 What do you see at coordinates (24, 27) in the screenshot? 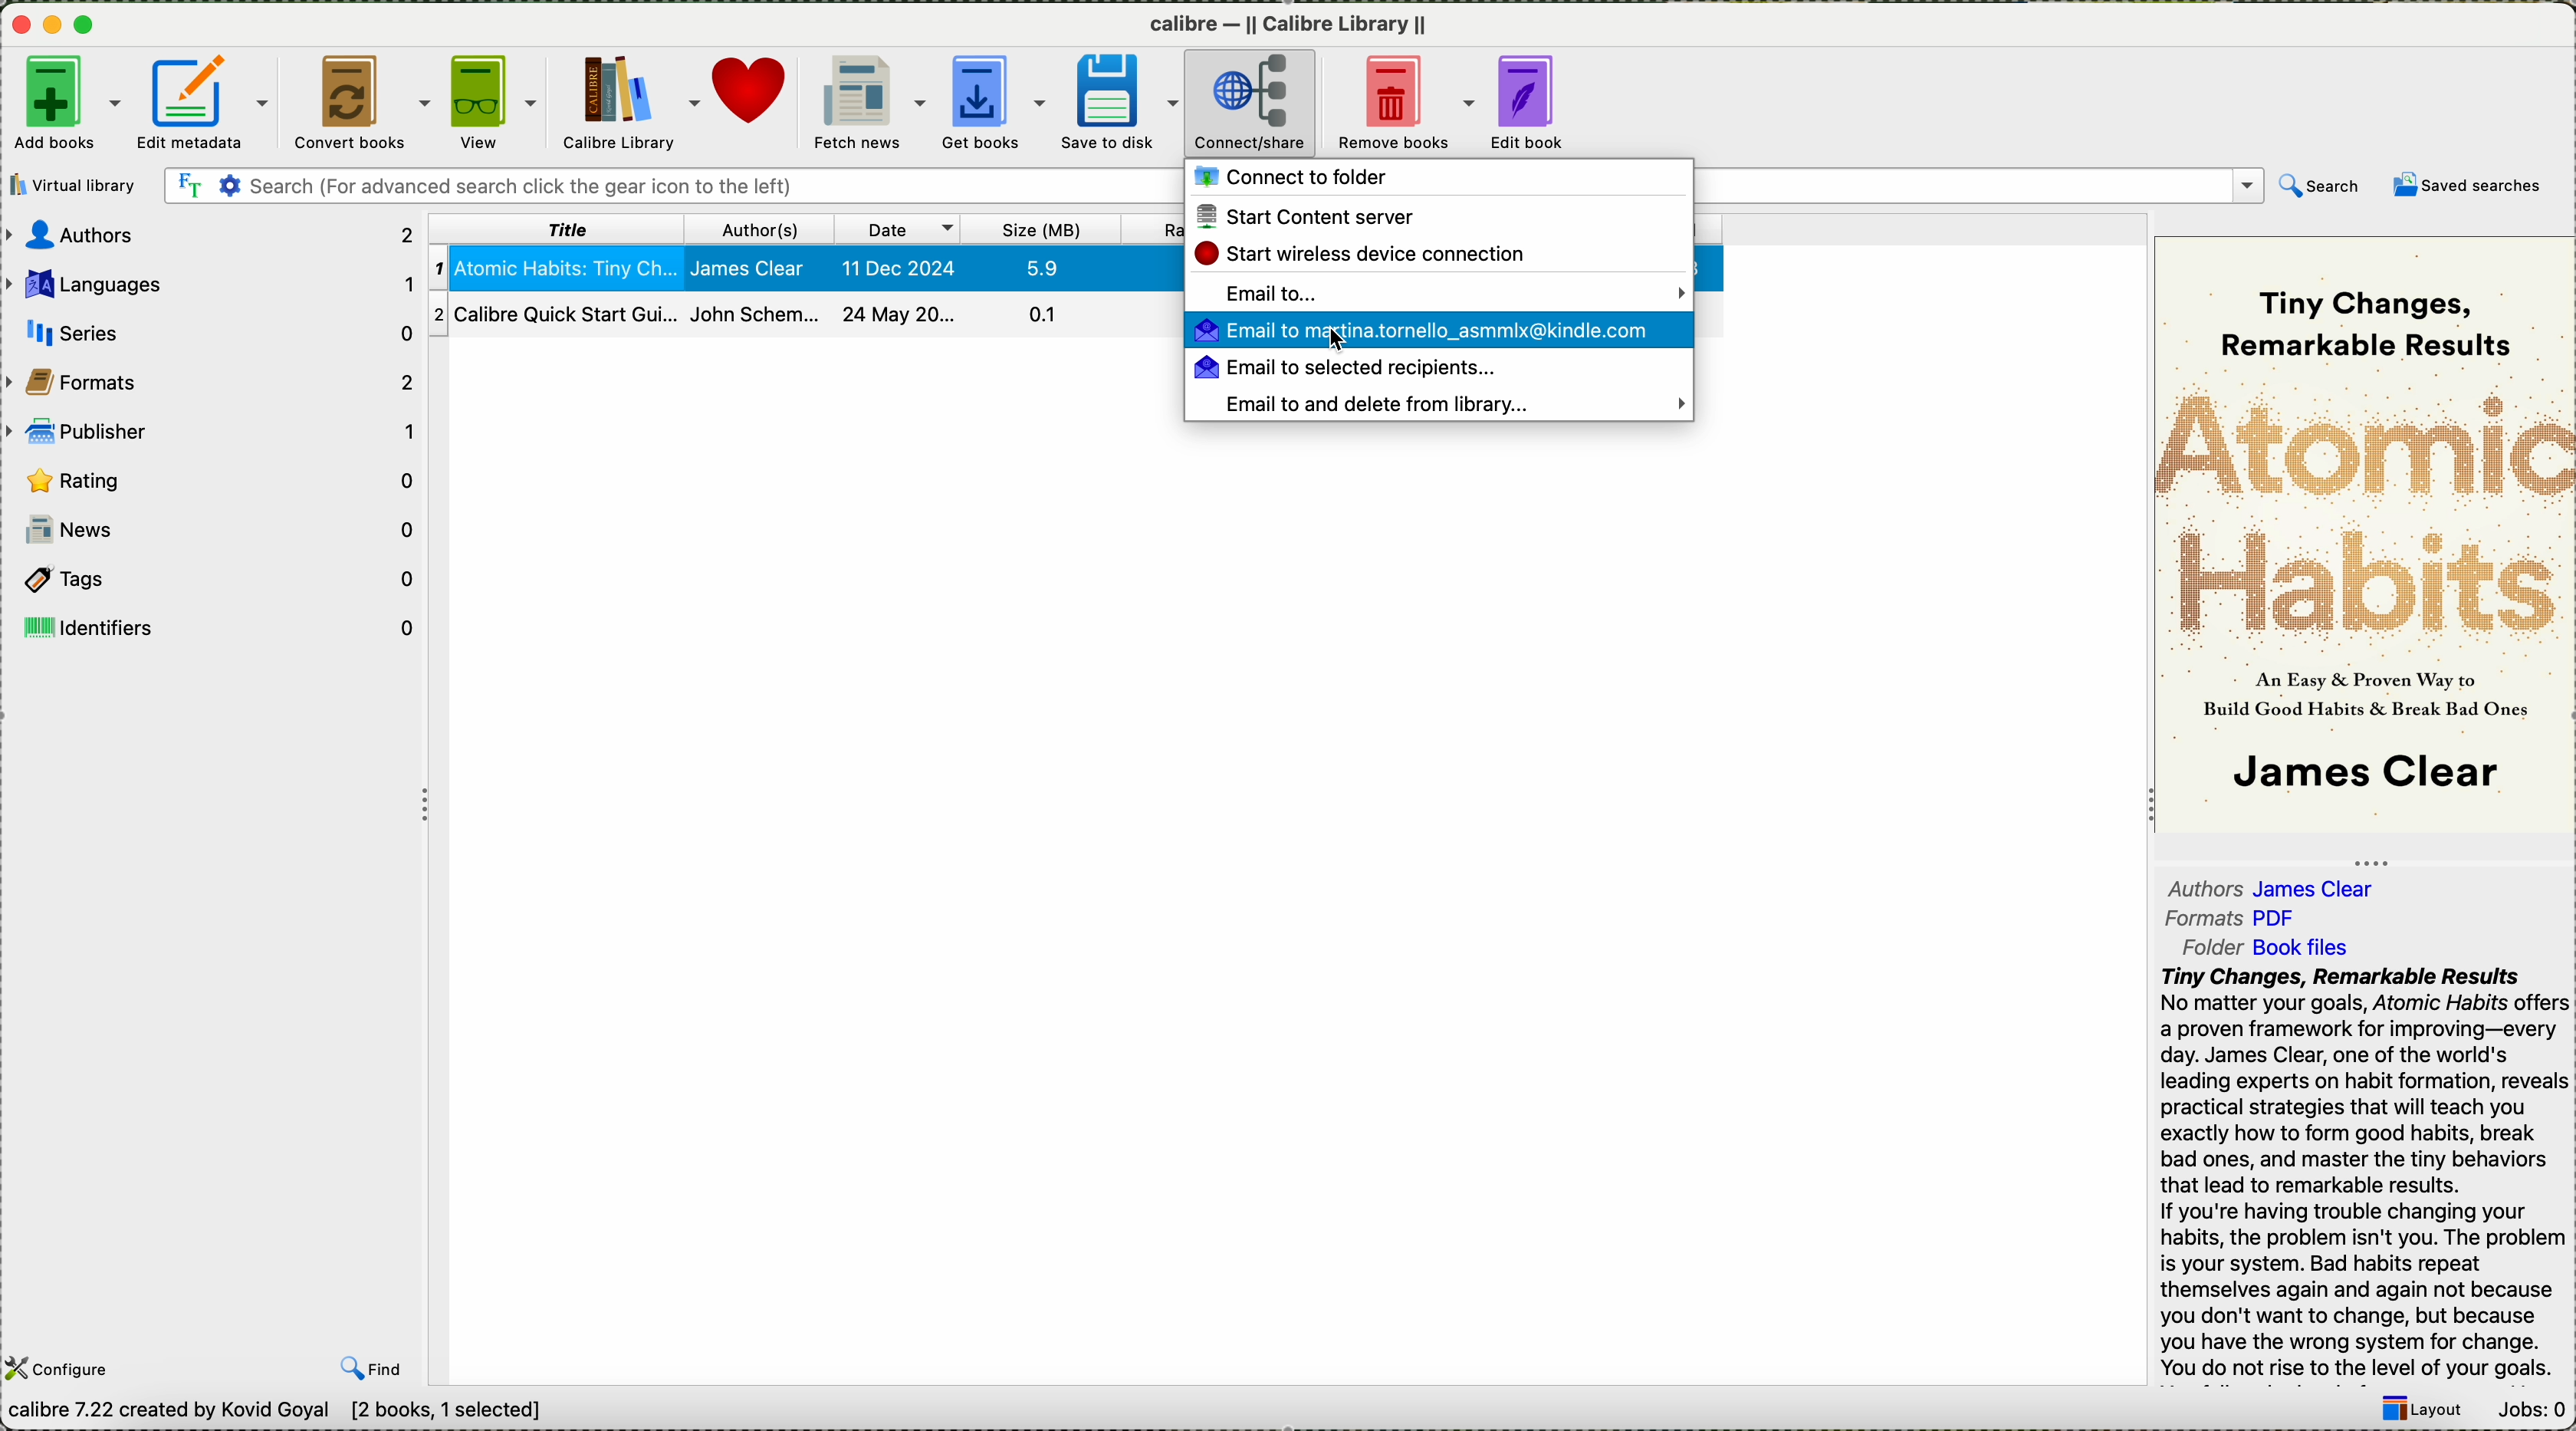
I see `close` at bounding box center [24, 27].